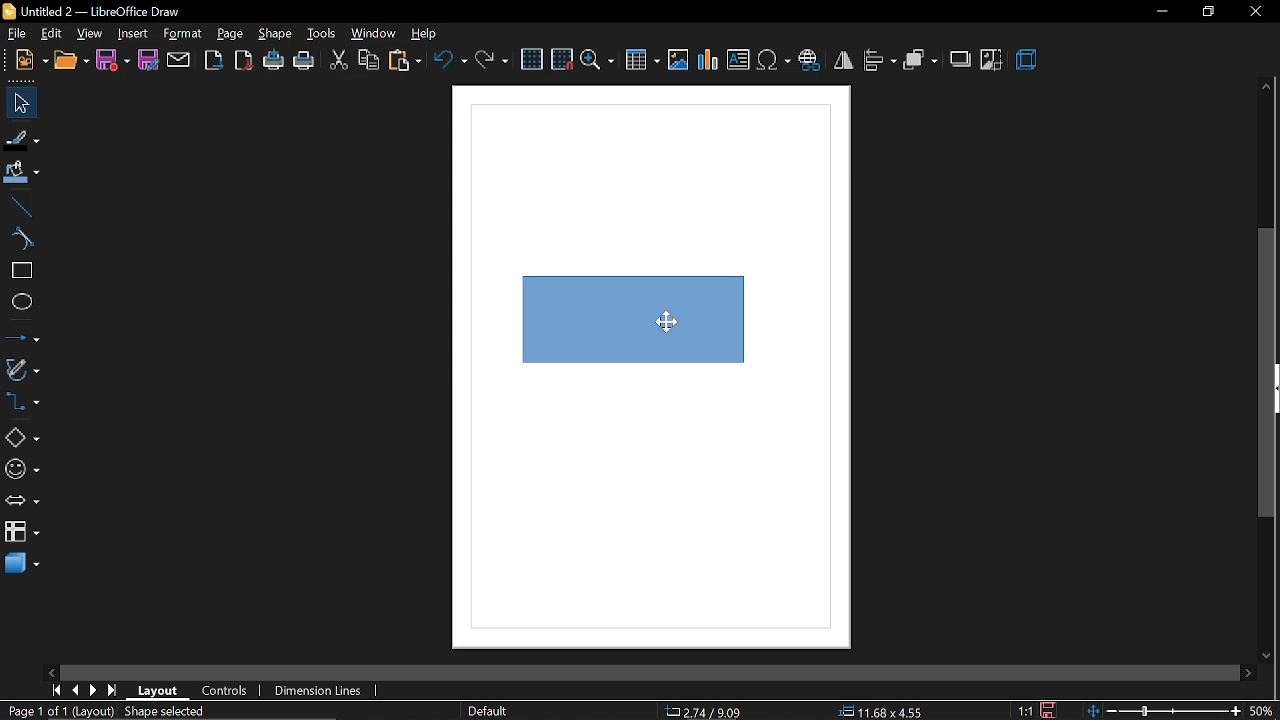  Describe the element at coordinates (18, 208) in the screenshot. I see `line` at that location.